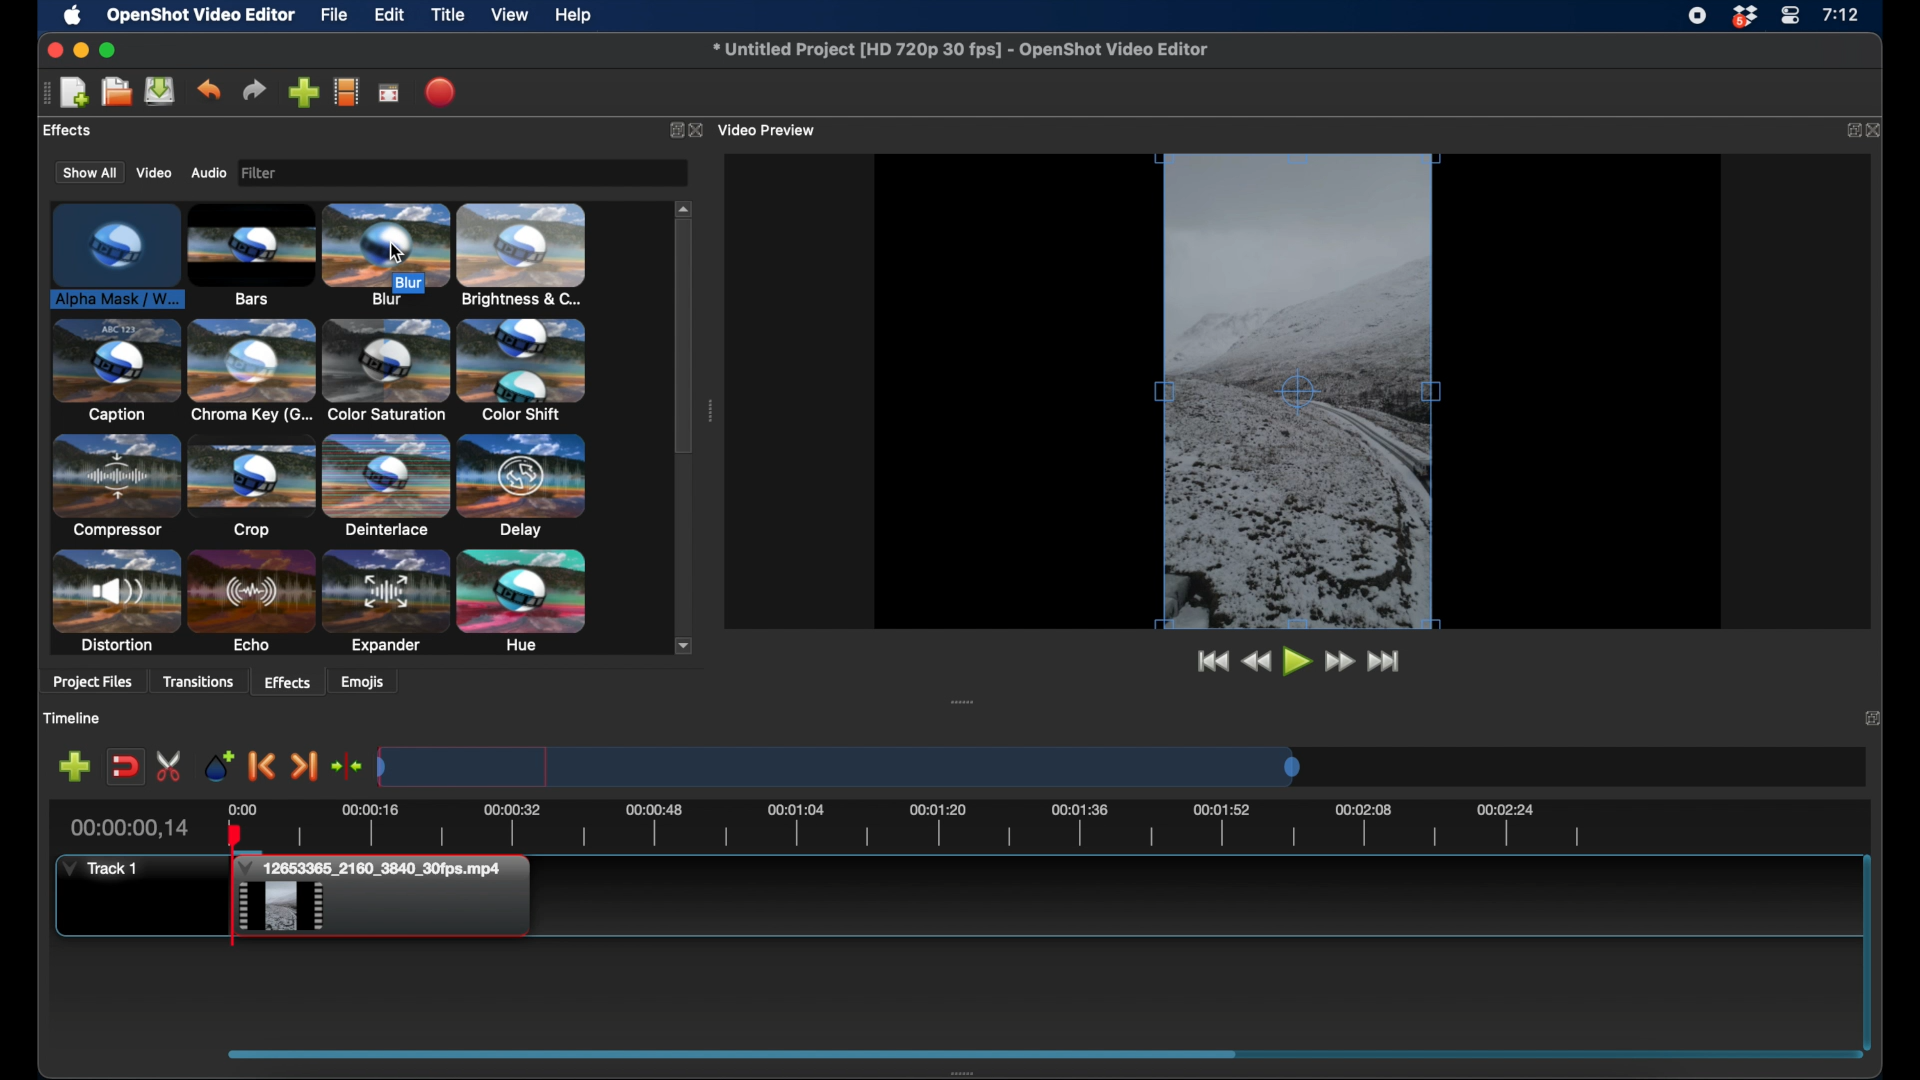 The height and width of the screenshot is (1080, 1920). I want to click on expand, so click(1852, 131).